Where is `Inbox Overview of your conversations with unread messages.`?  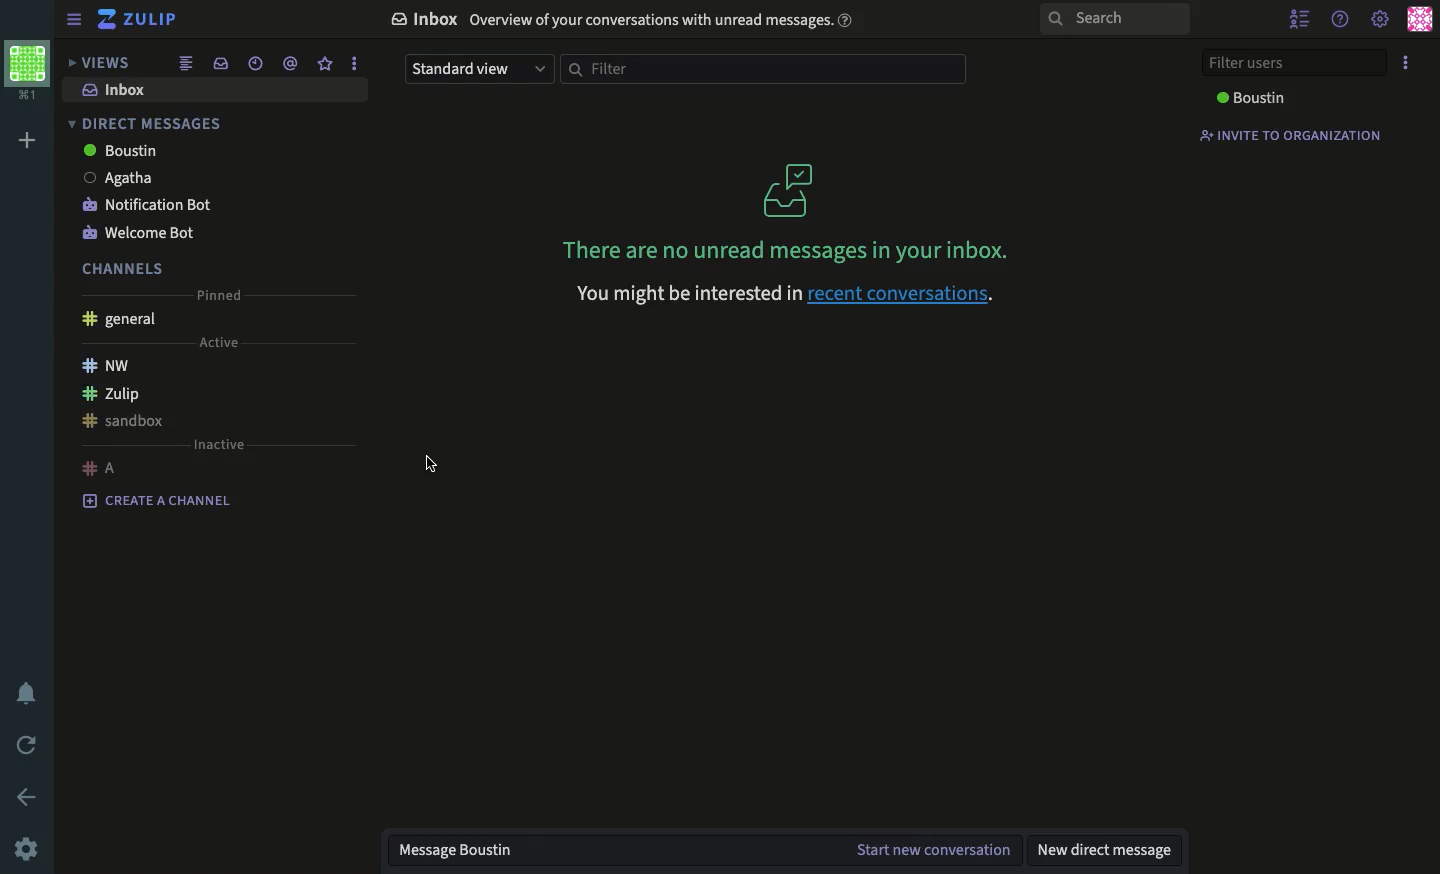 Inbox Overview of your conversations with unread messages. is located at coordinates (626, 22).